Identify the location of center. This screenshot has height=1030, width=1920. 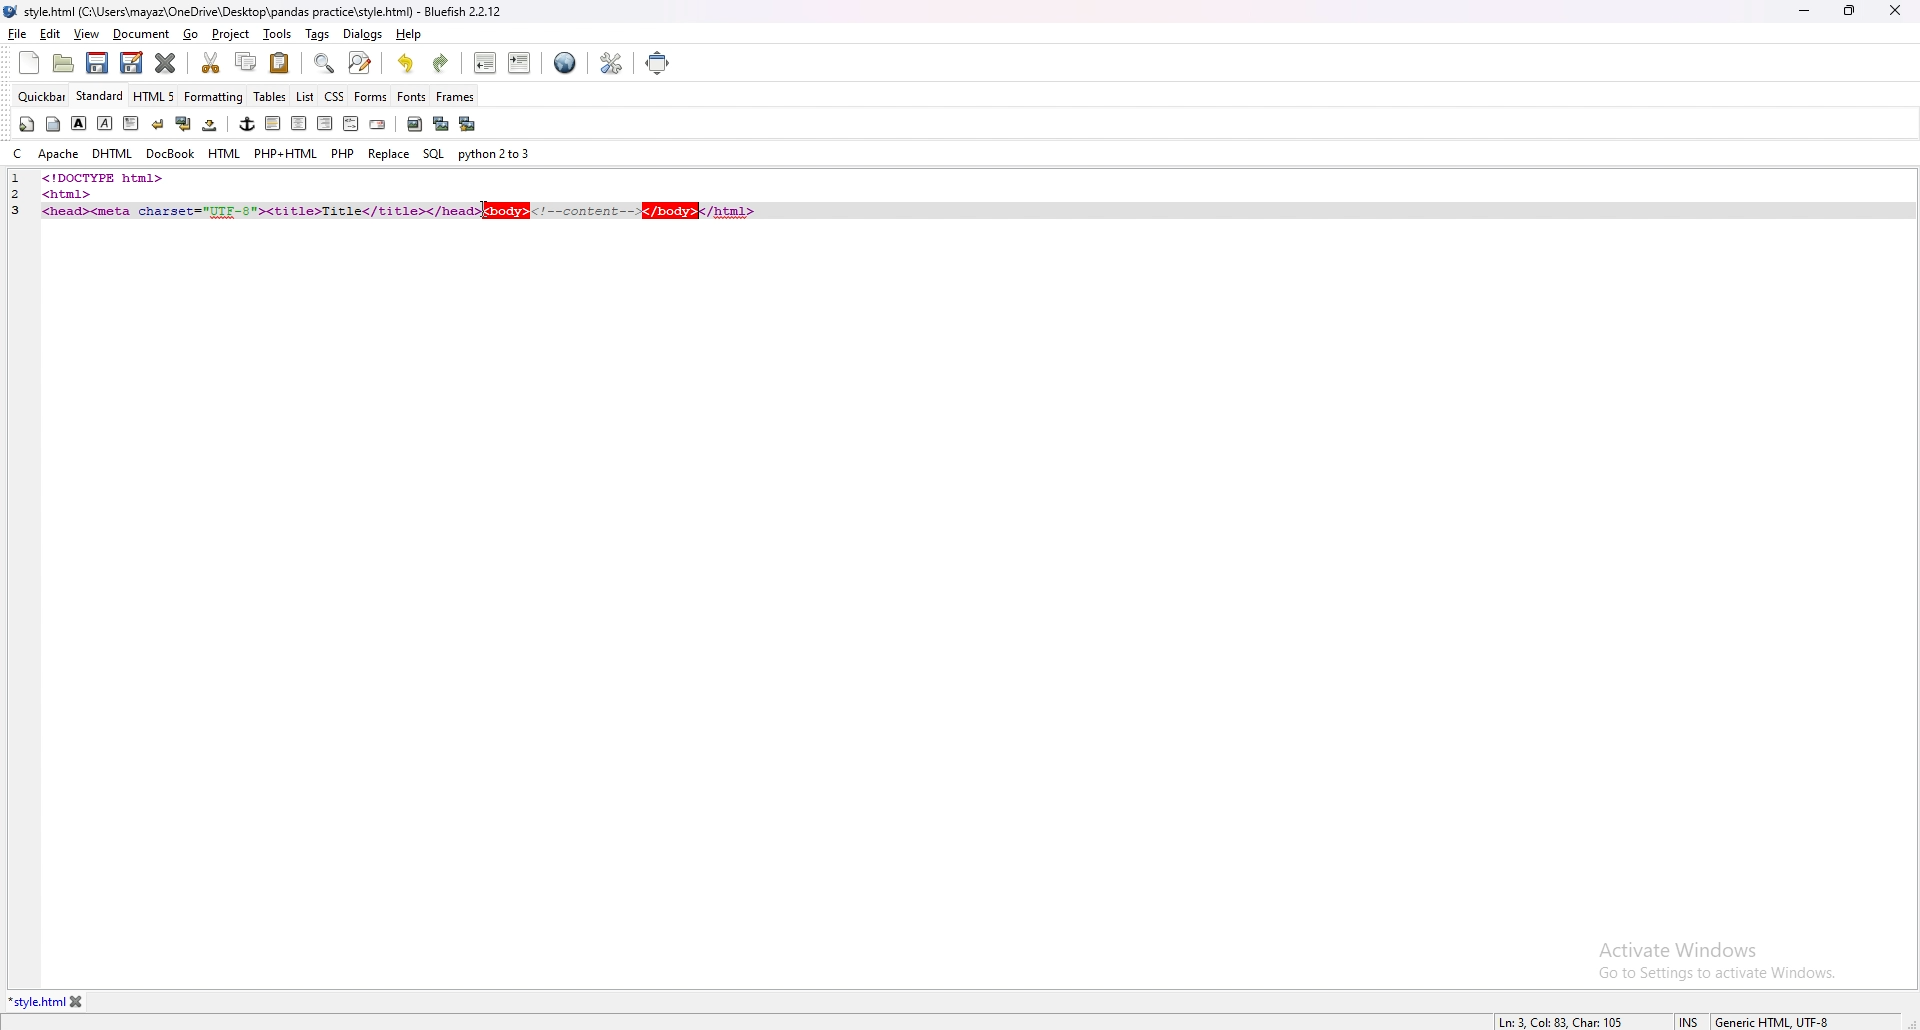
(298, 124).